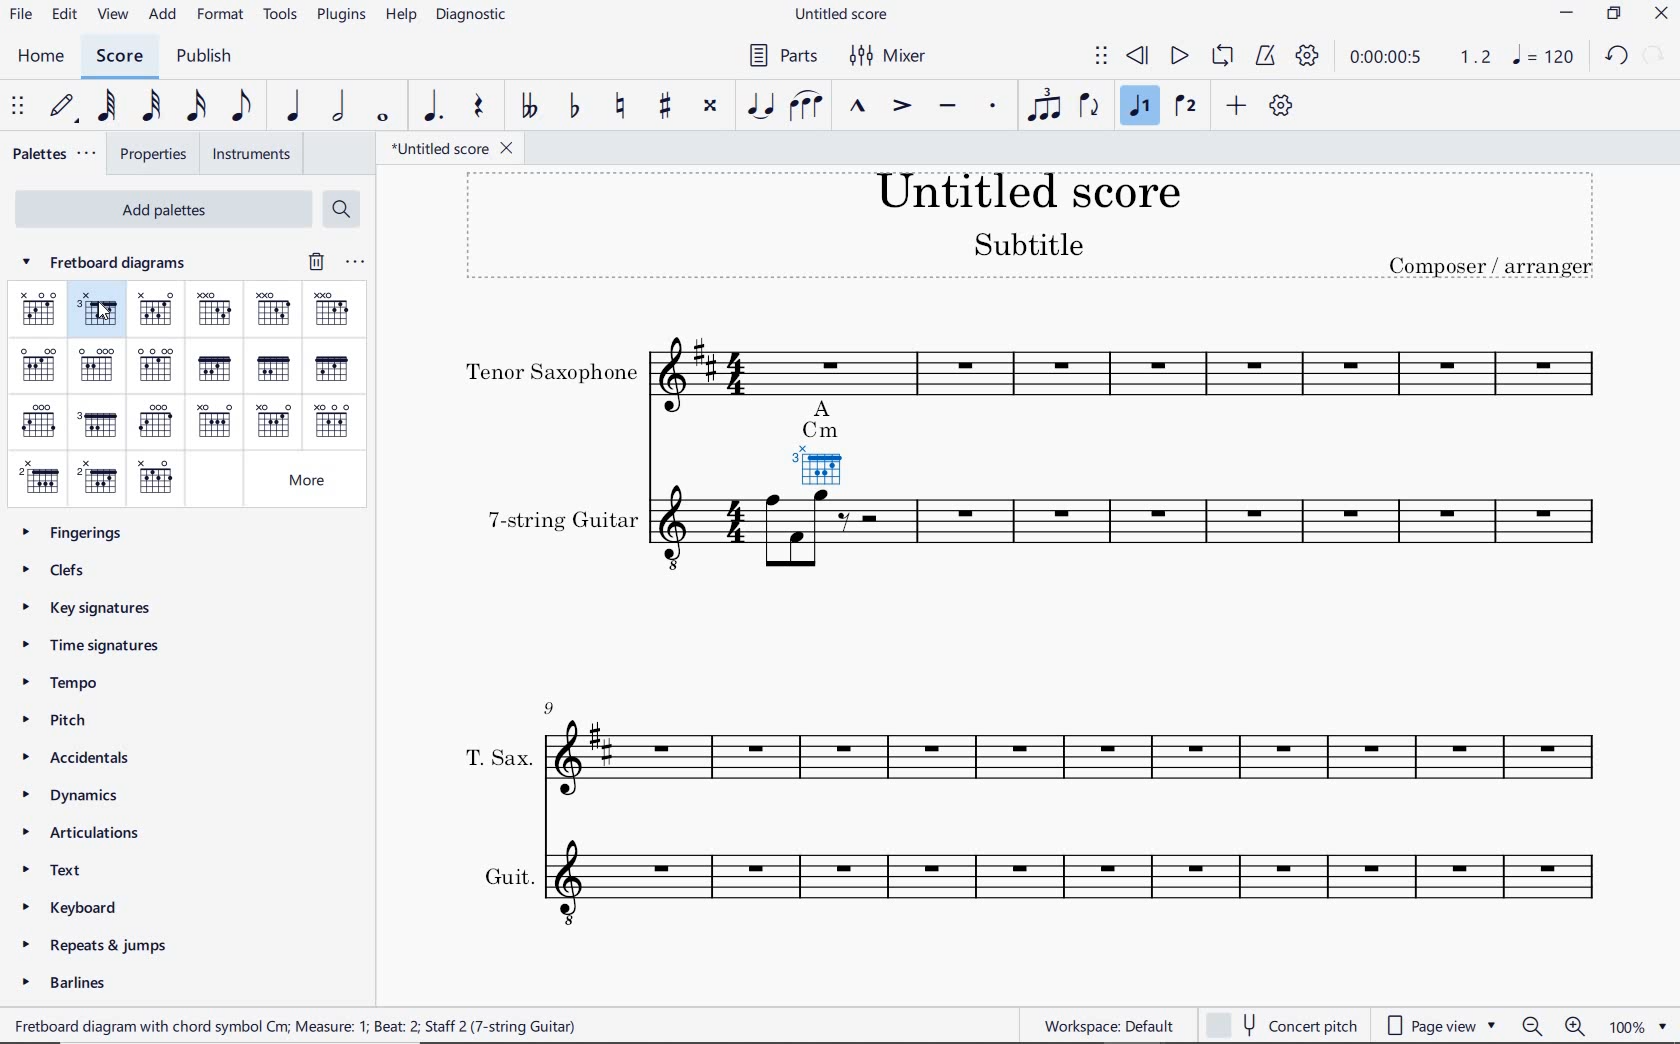 This screenshot has width=1680, height=1044. I want to click on DM, so click(273, 310).